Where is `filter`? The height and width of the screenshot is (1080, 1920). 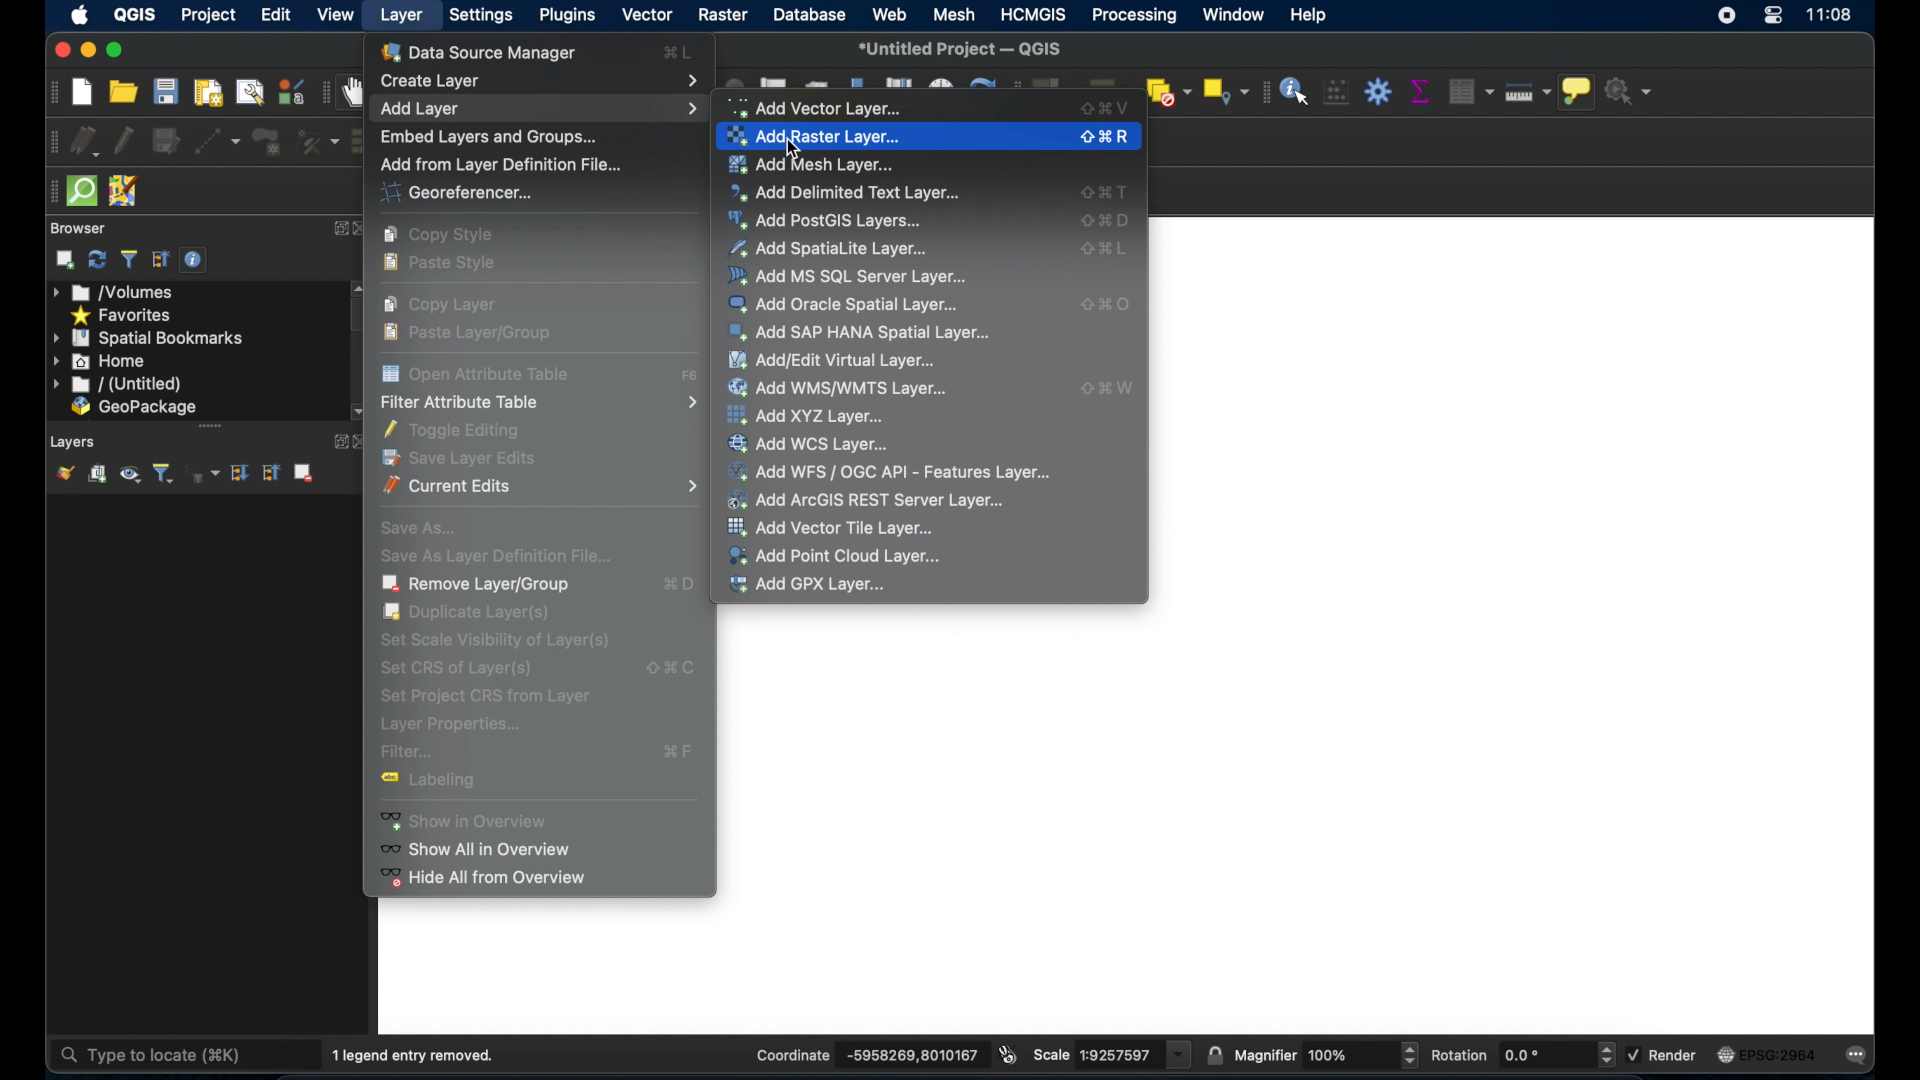 filter is located at coordinates (409, 753).